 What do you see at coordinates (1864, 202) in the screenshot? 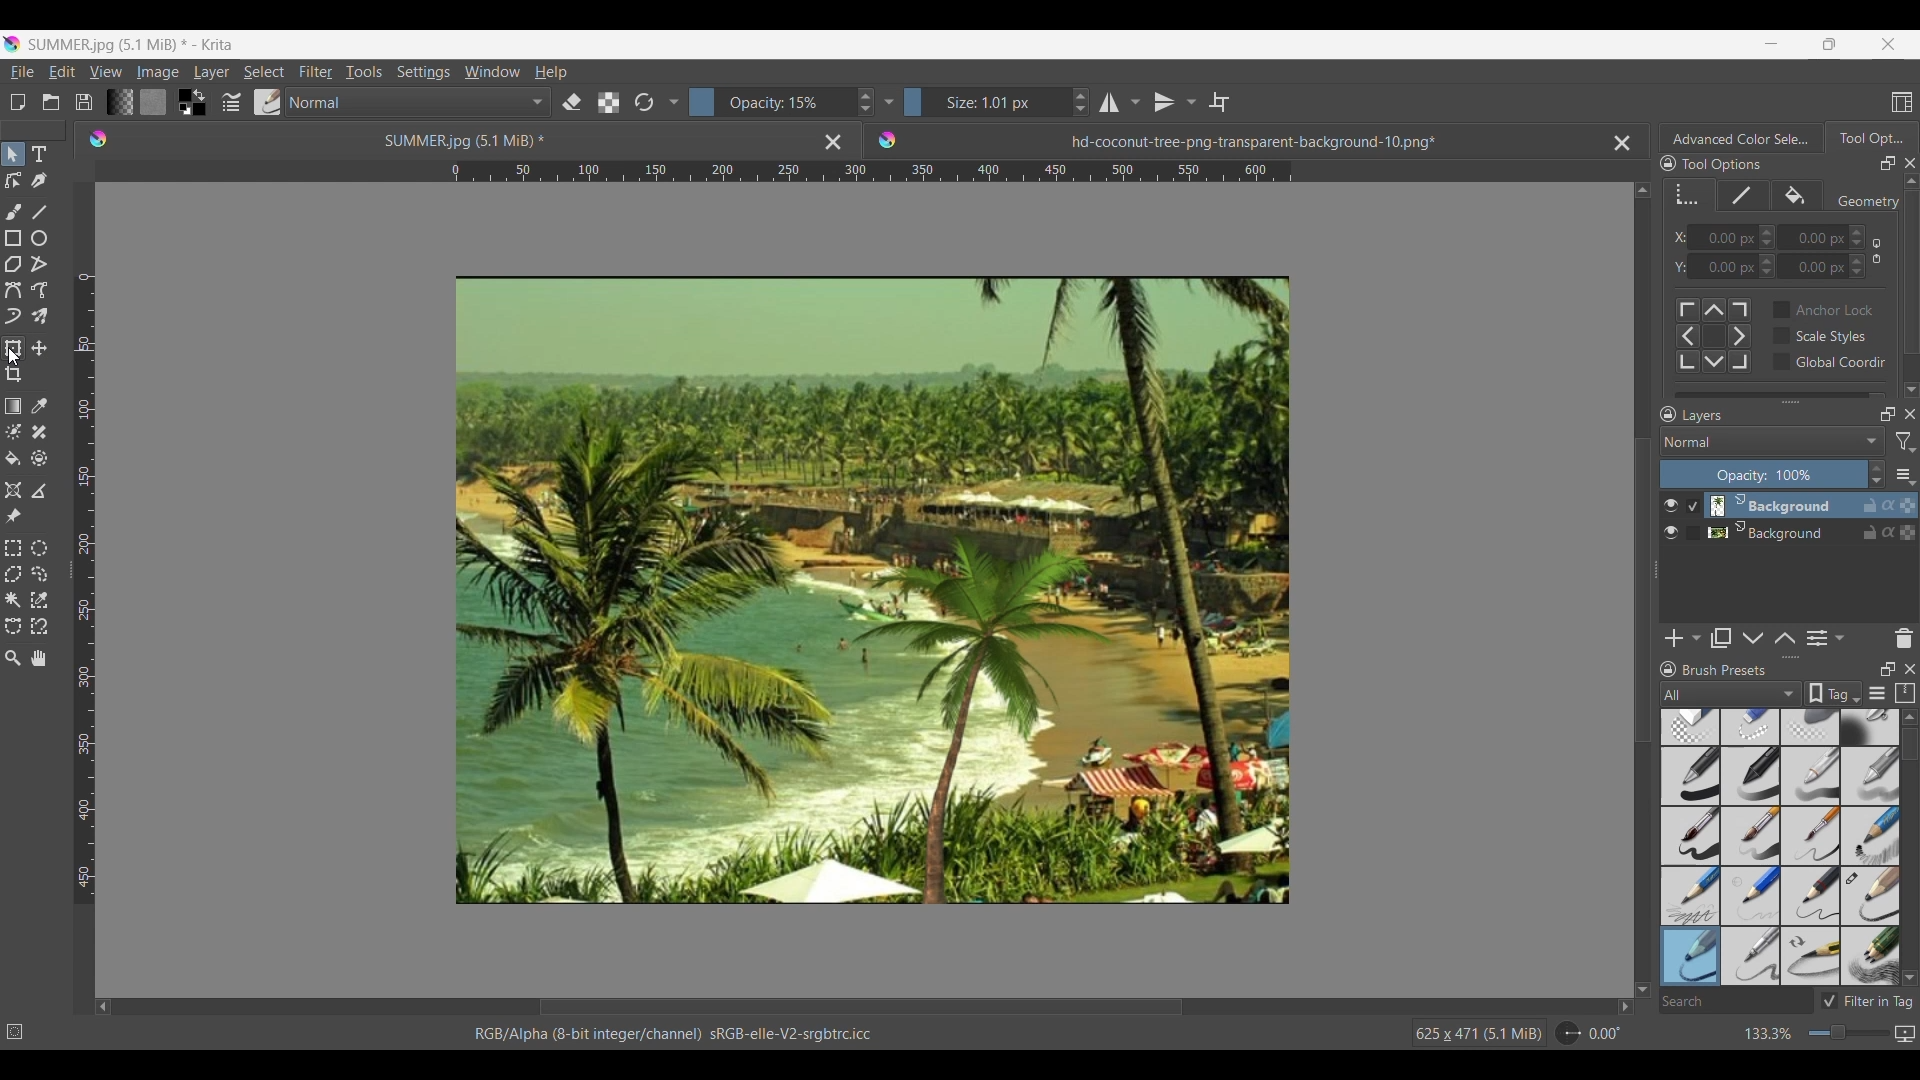
I see `Geometry` at bounding box center [1864, 202].